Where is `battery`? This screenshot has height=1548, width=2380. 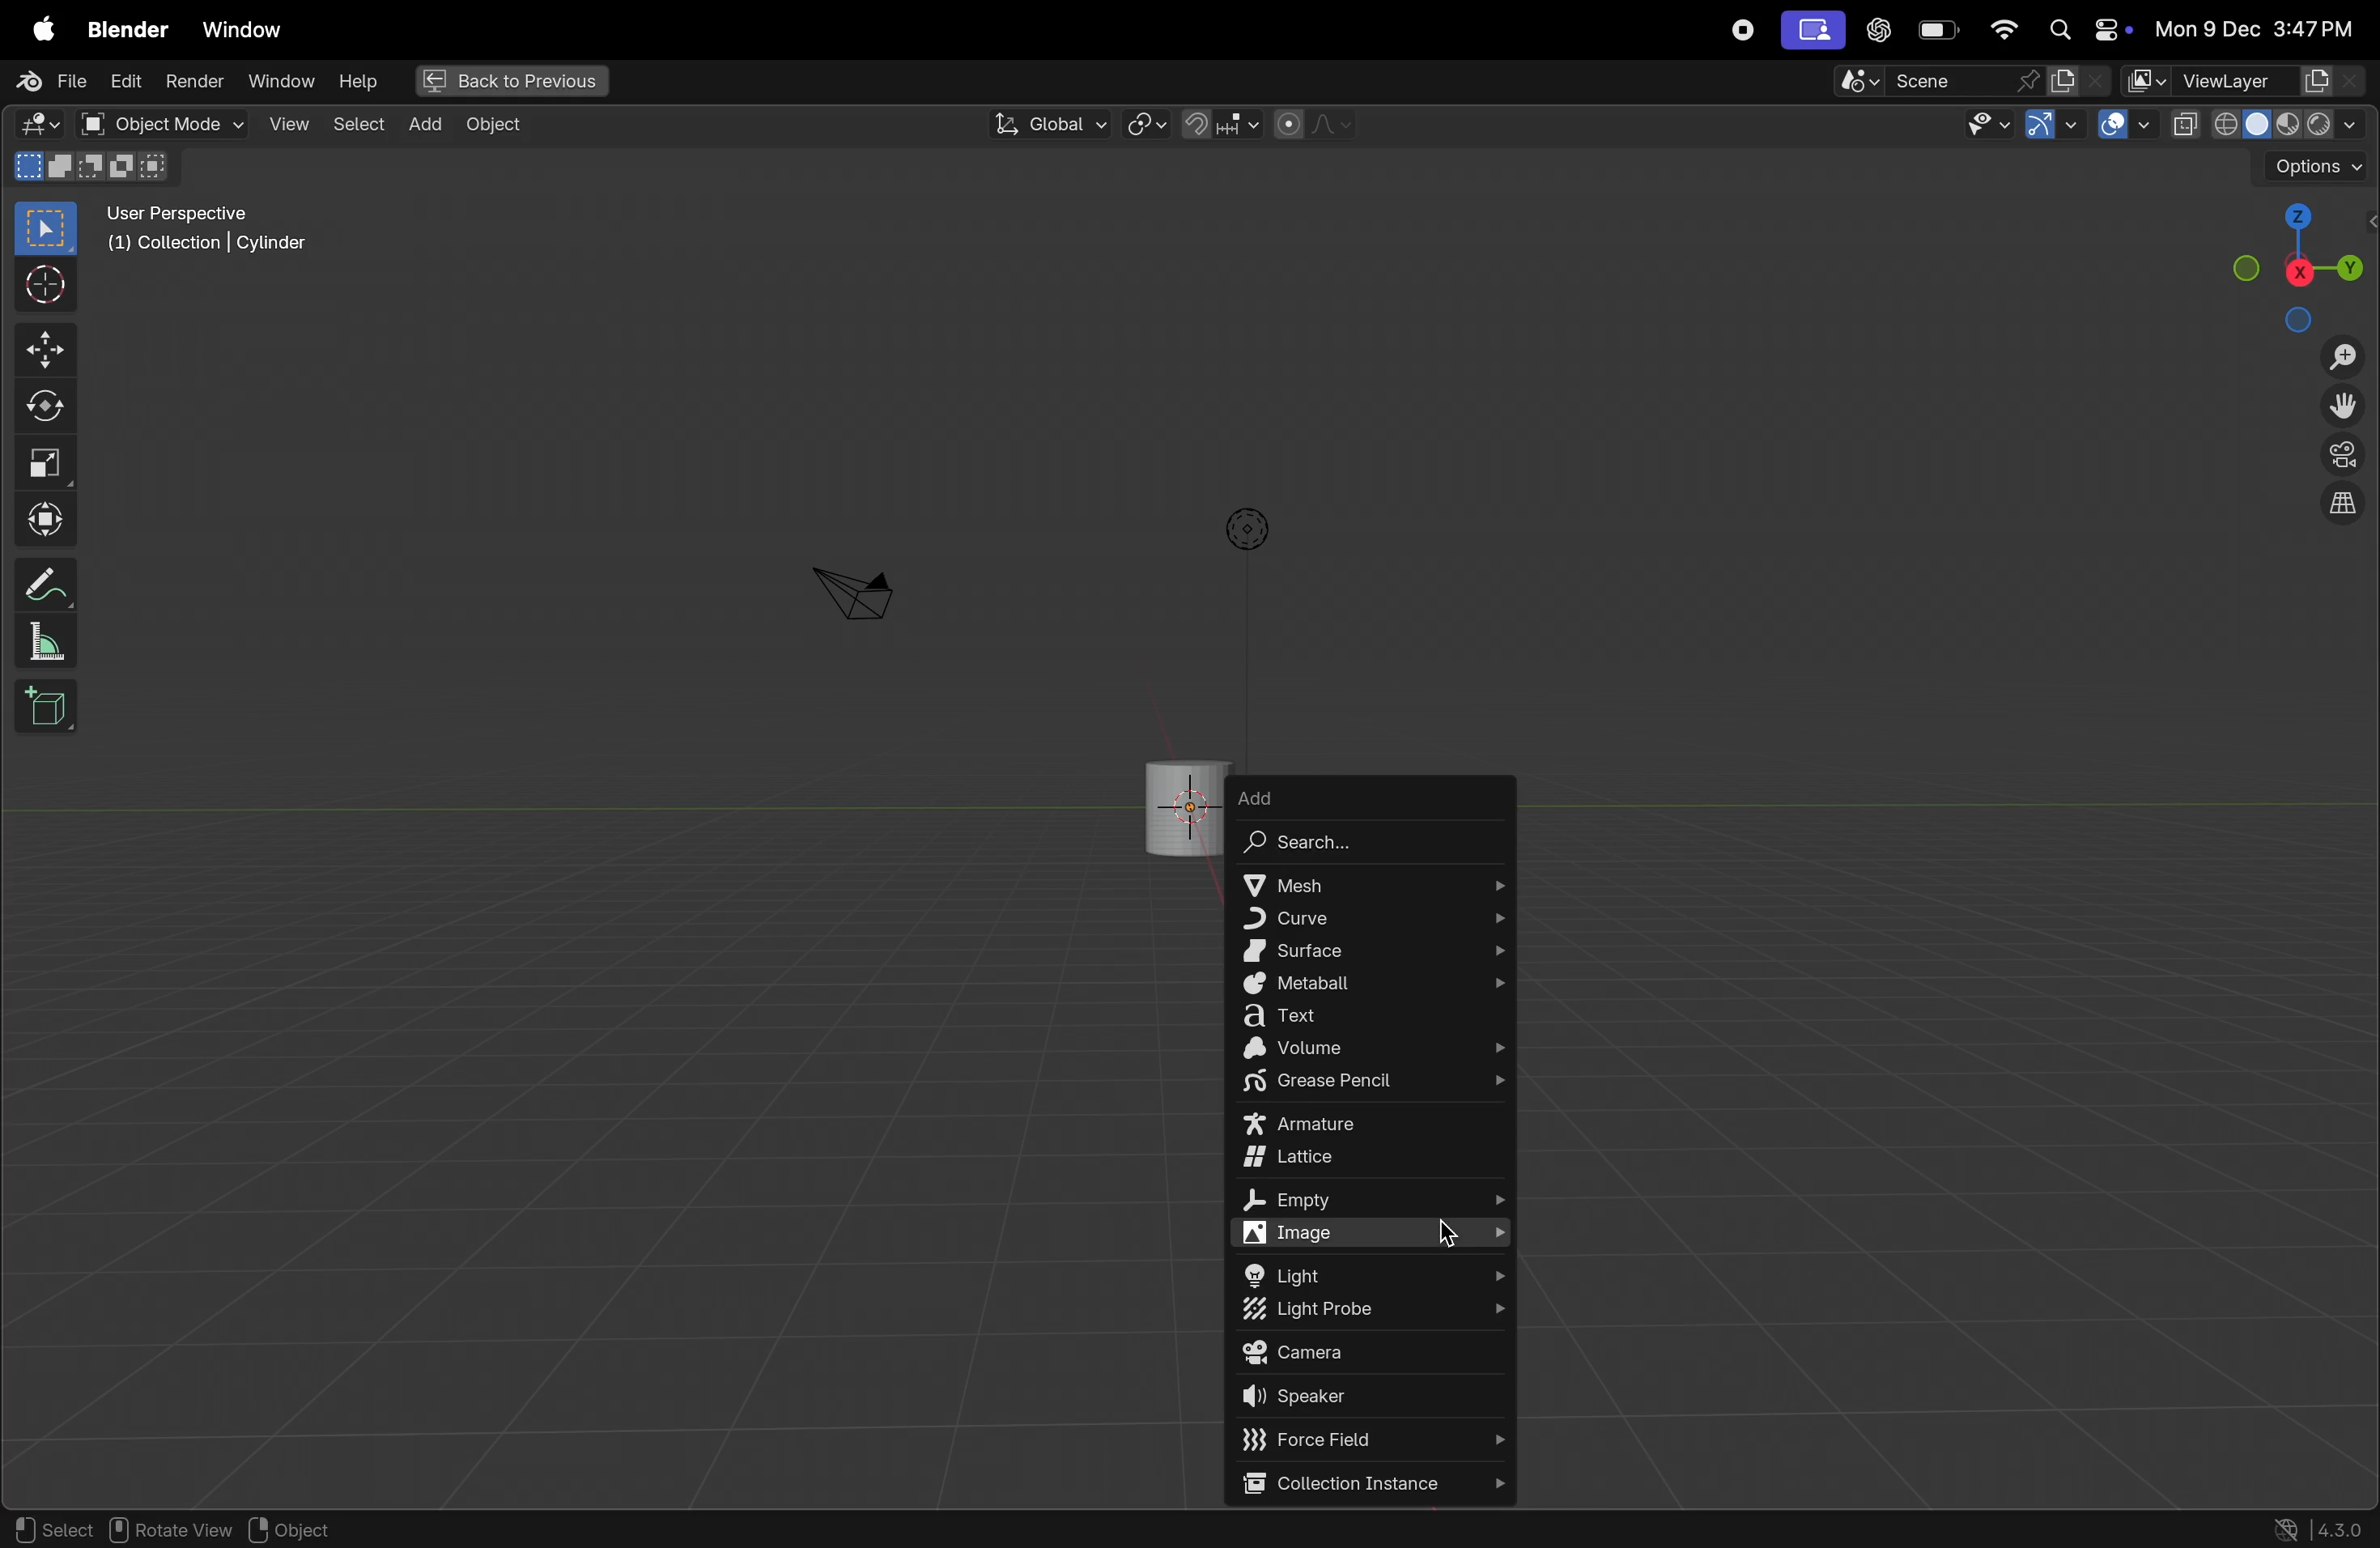 battery is located at coordinates (1940, 30).